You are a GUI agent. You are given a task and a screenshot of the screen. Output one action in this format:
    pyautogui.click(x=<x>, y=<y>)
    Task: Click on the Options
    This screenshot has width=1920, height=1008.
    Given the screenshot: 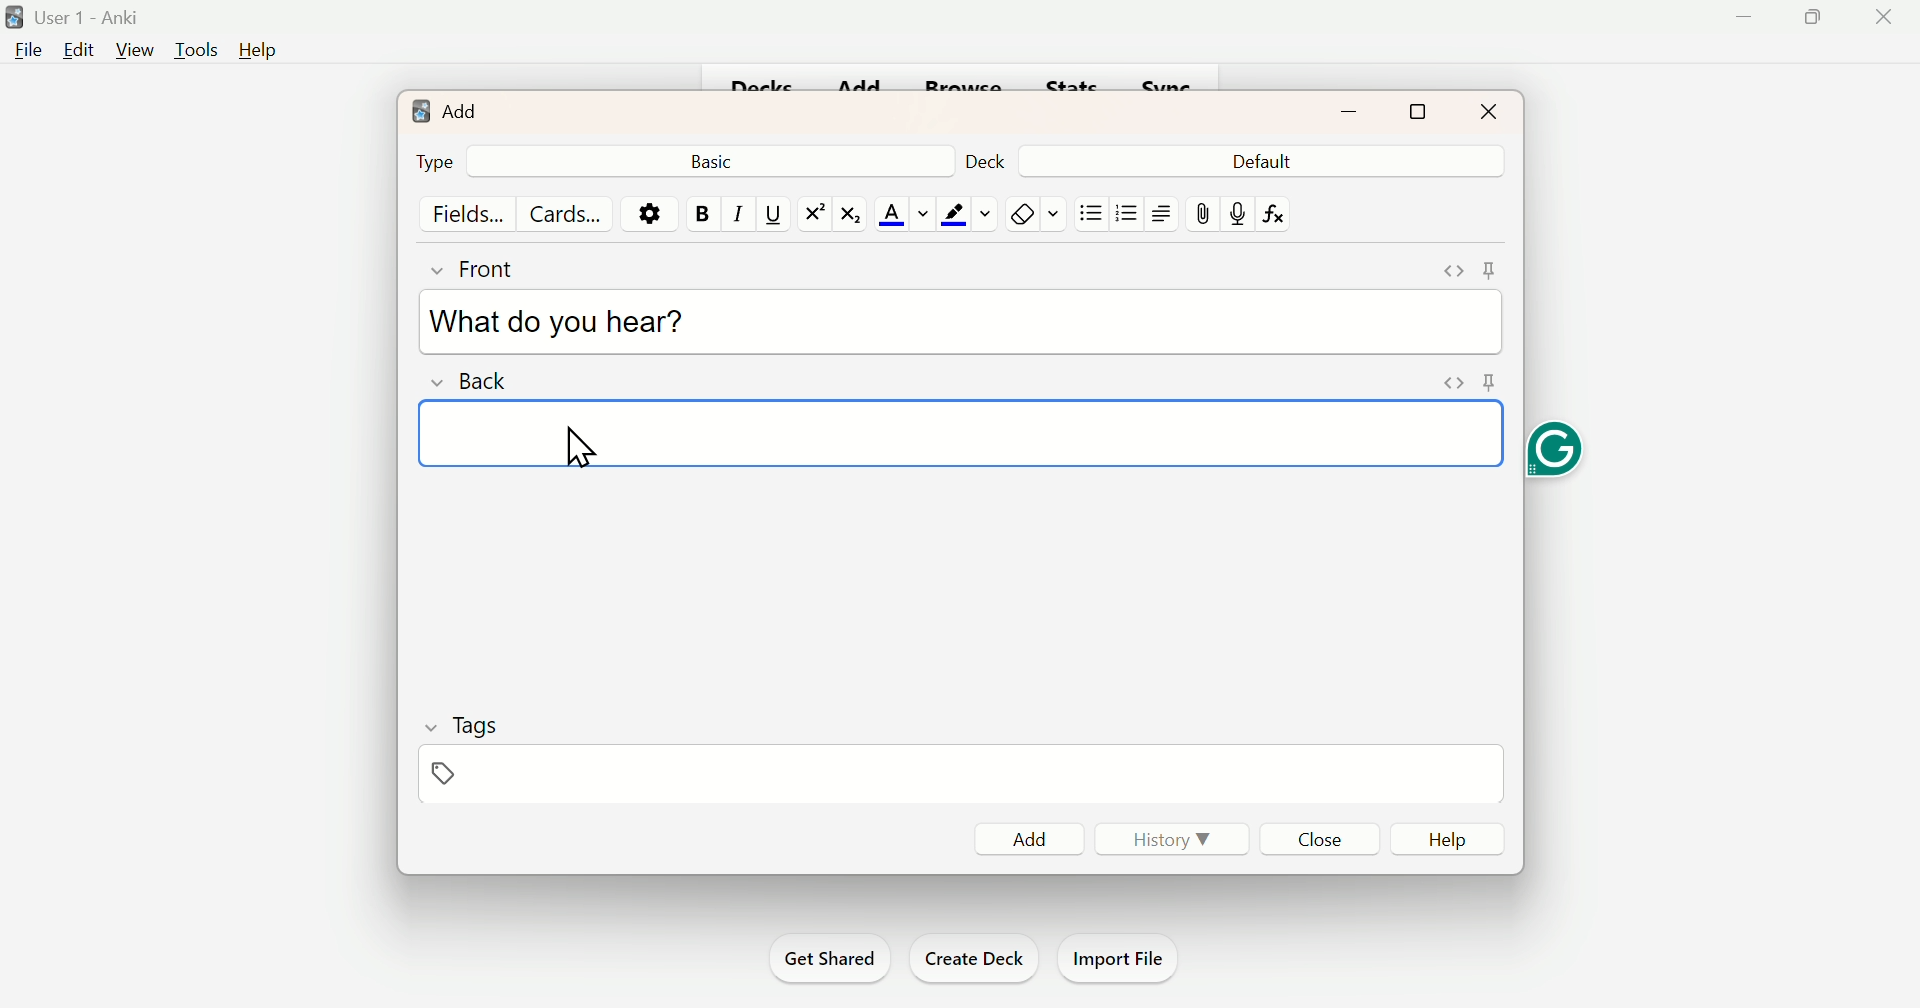 What is the action you would take?
    pyautogui.click(x=645, y=214)
    